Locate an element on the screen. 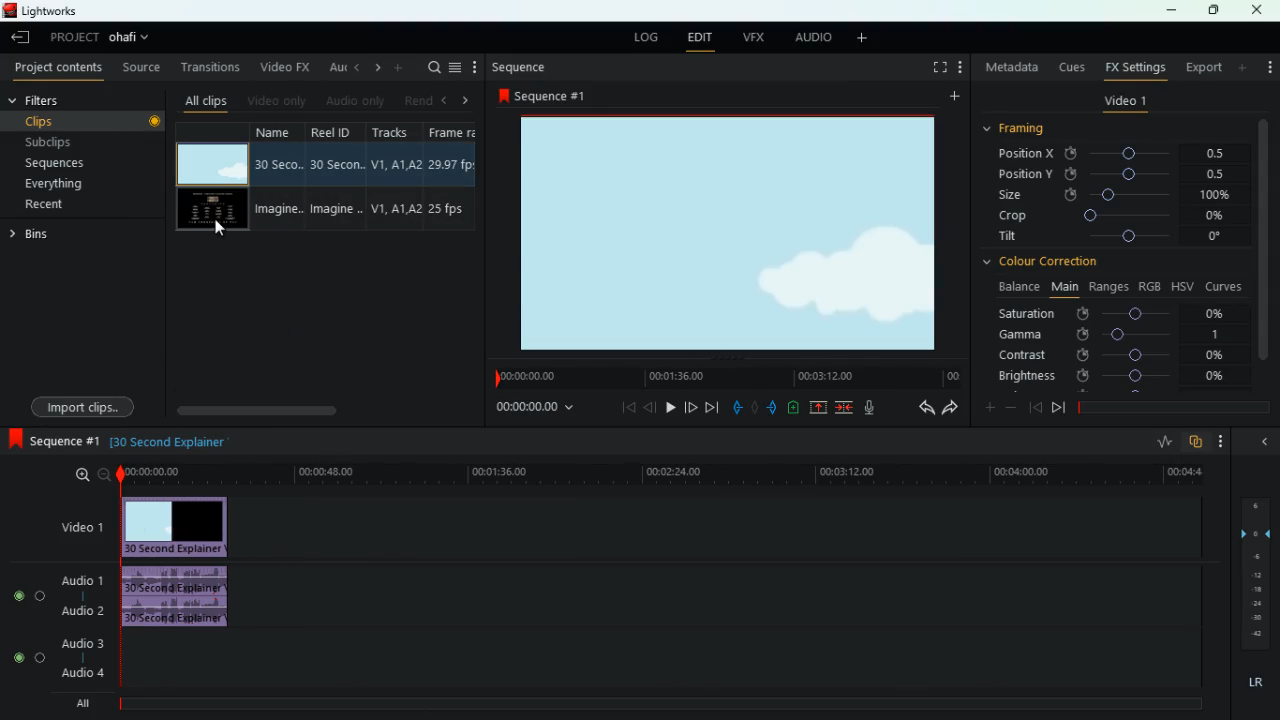 Image resolution: width=1280 pixels, height=720 pixels. audio is located at coordinates (813, 38).